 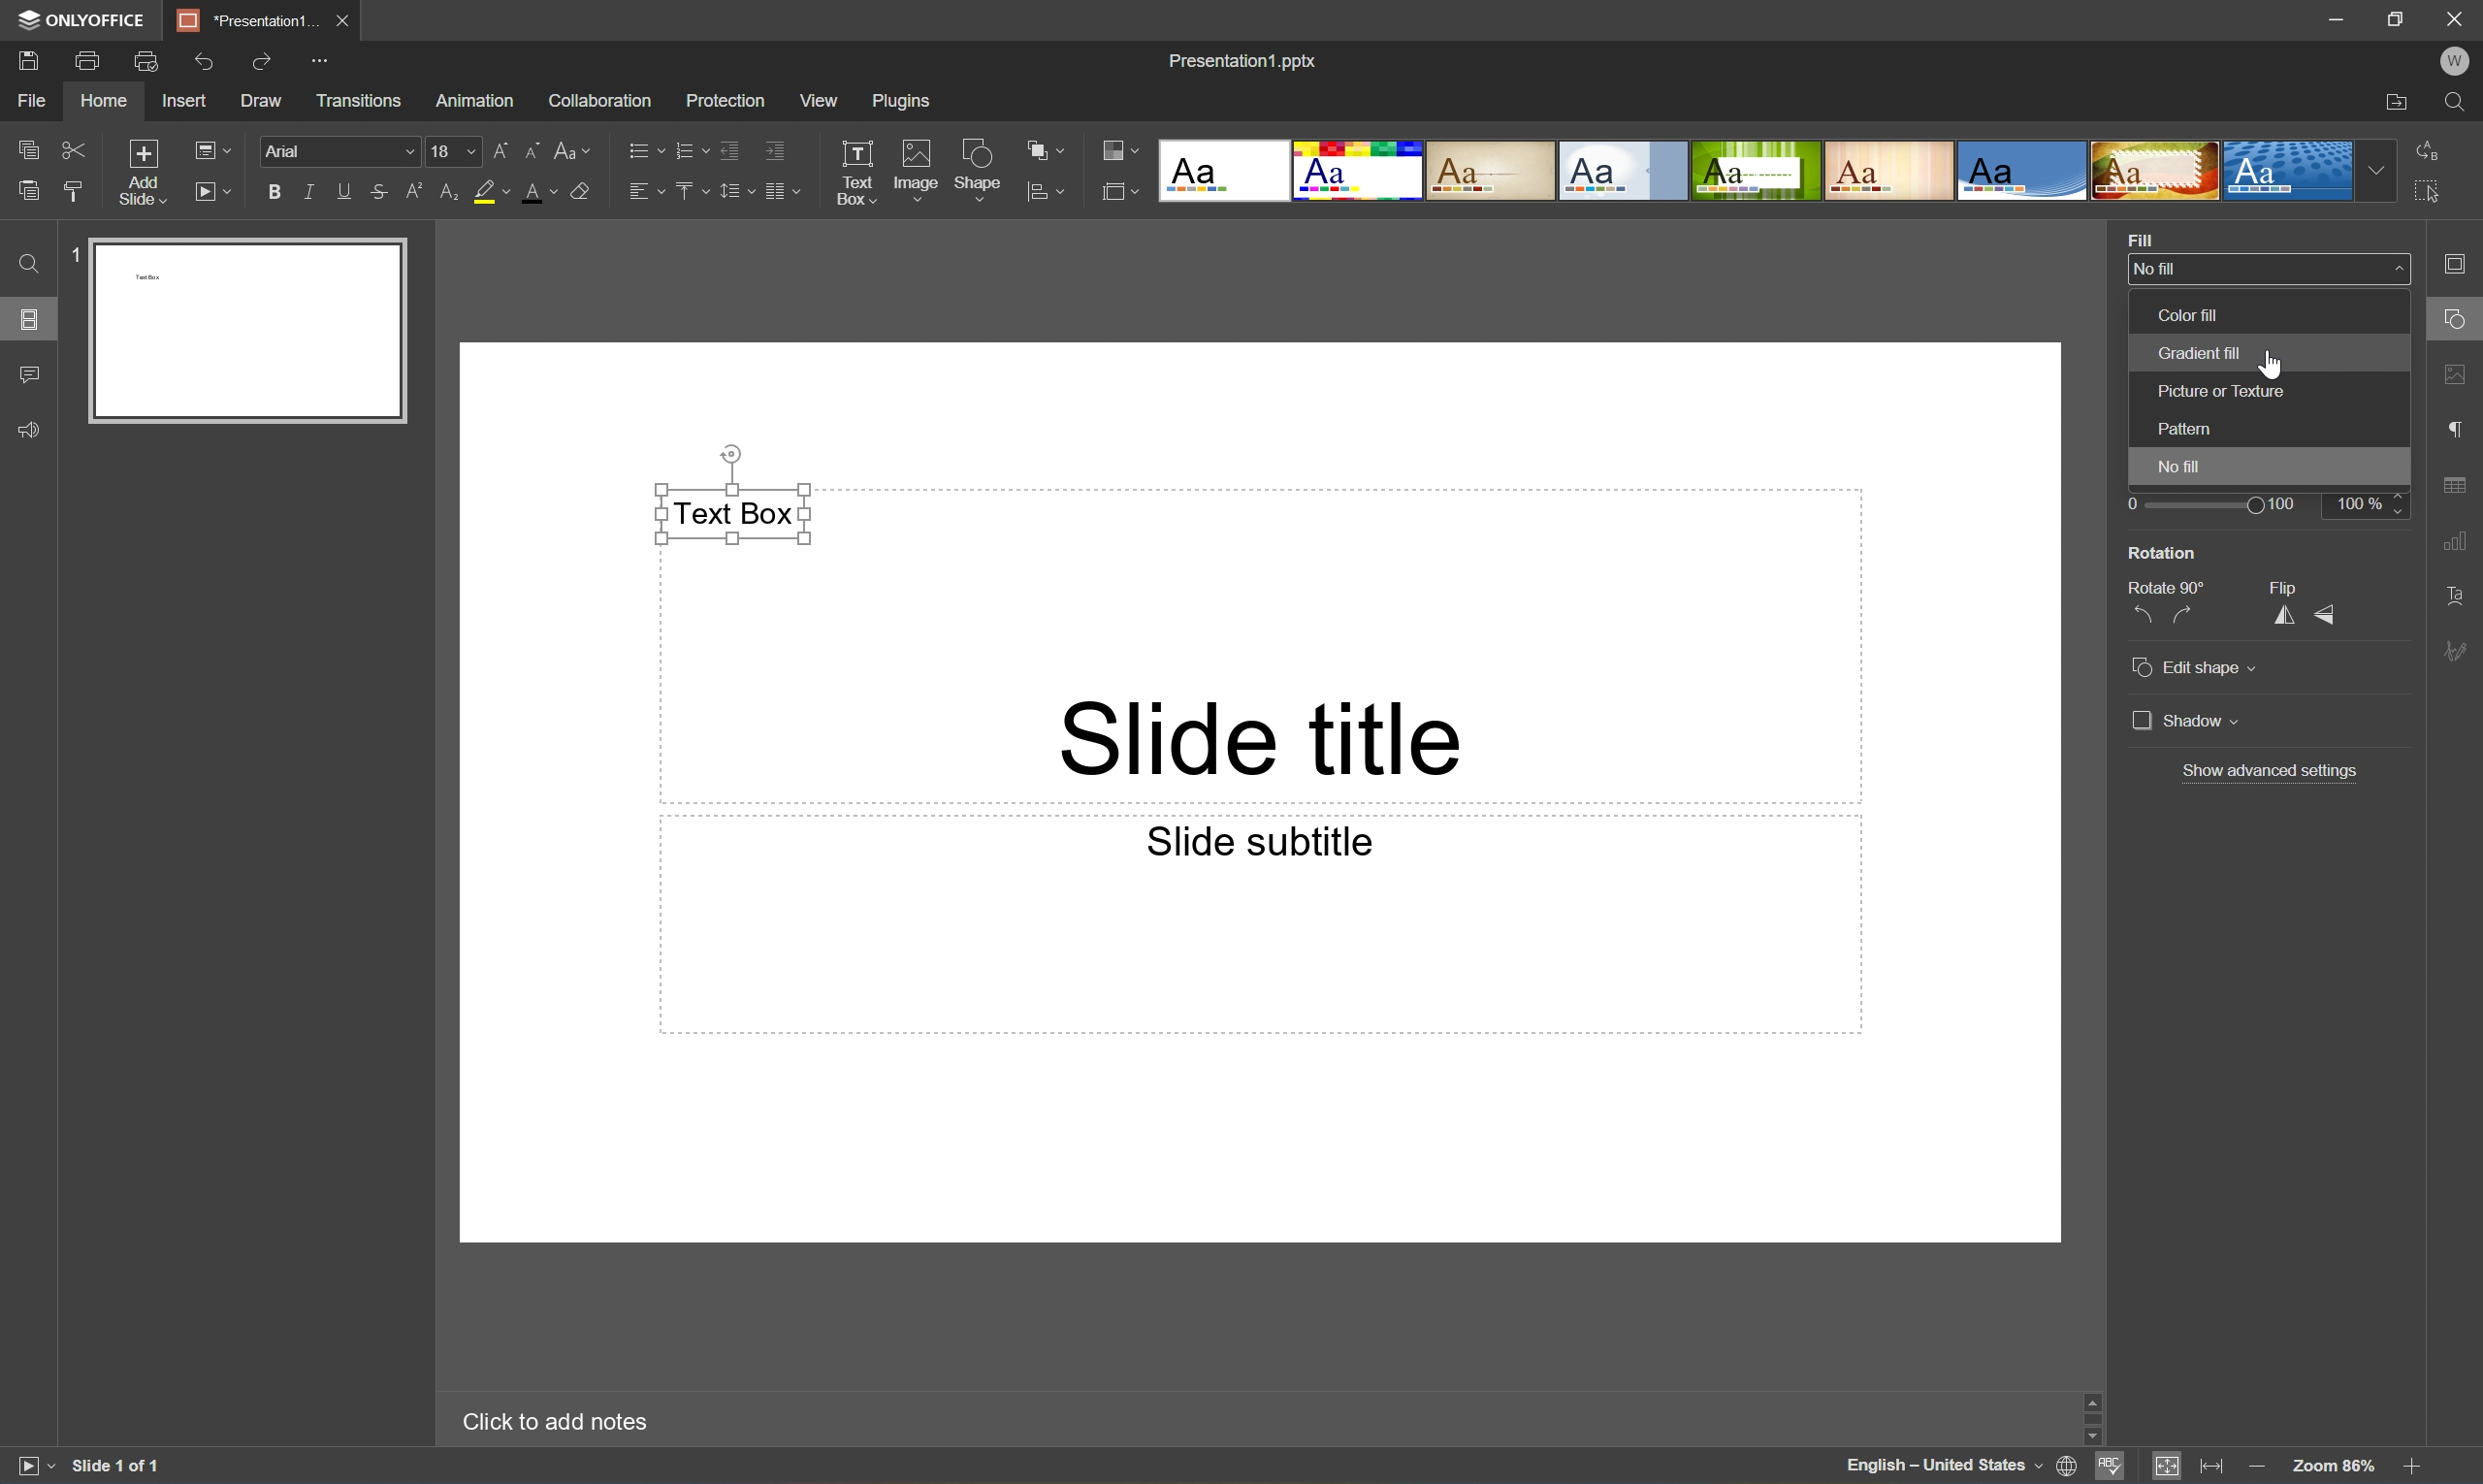 What do you see at coordinates (2167, 551) in the screenshot?
I see `Rotation` at bounding box center [2167, 551].